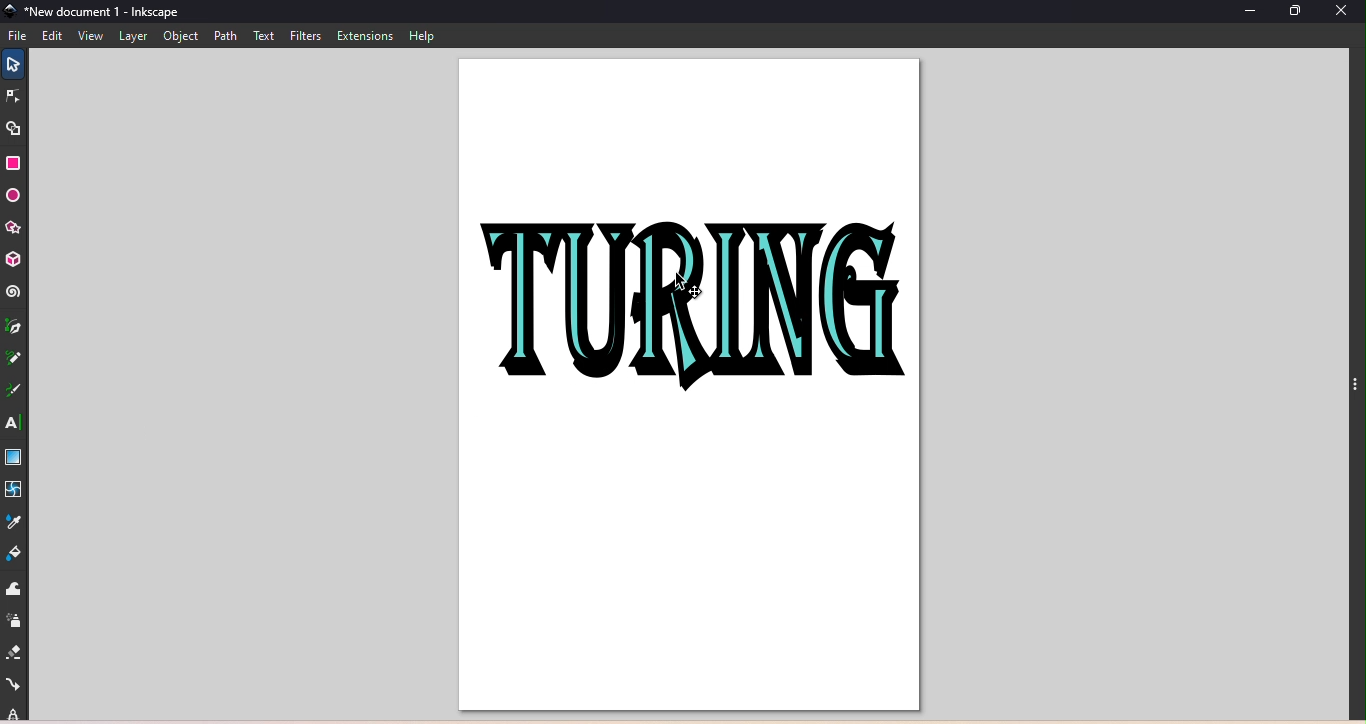  Describe the element at coordinates (15, 685) in the screenshot. I see `Connector tool` at that location.